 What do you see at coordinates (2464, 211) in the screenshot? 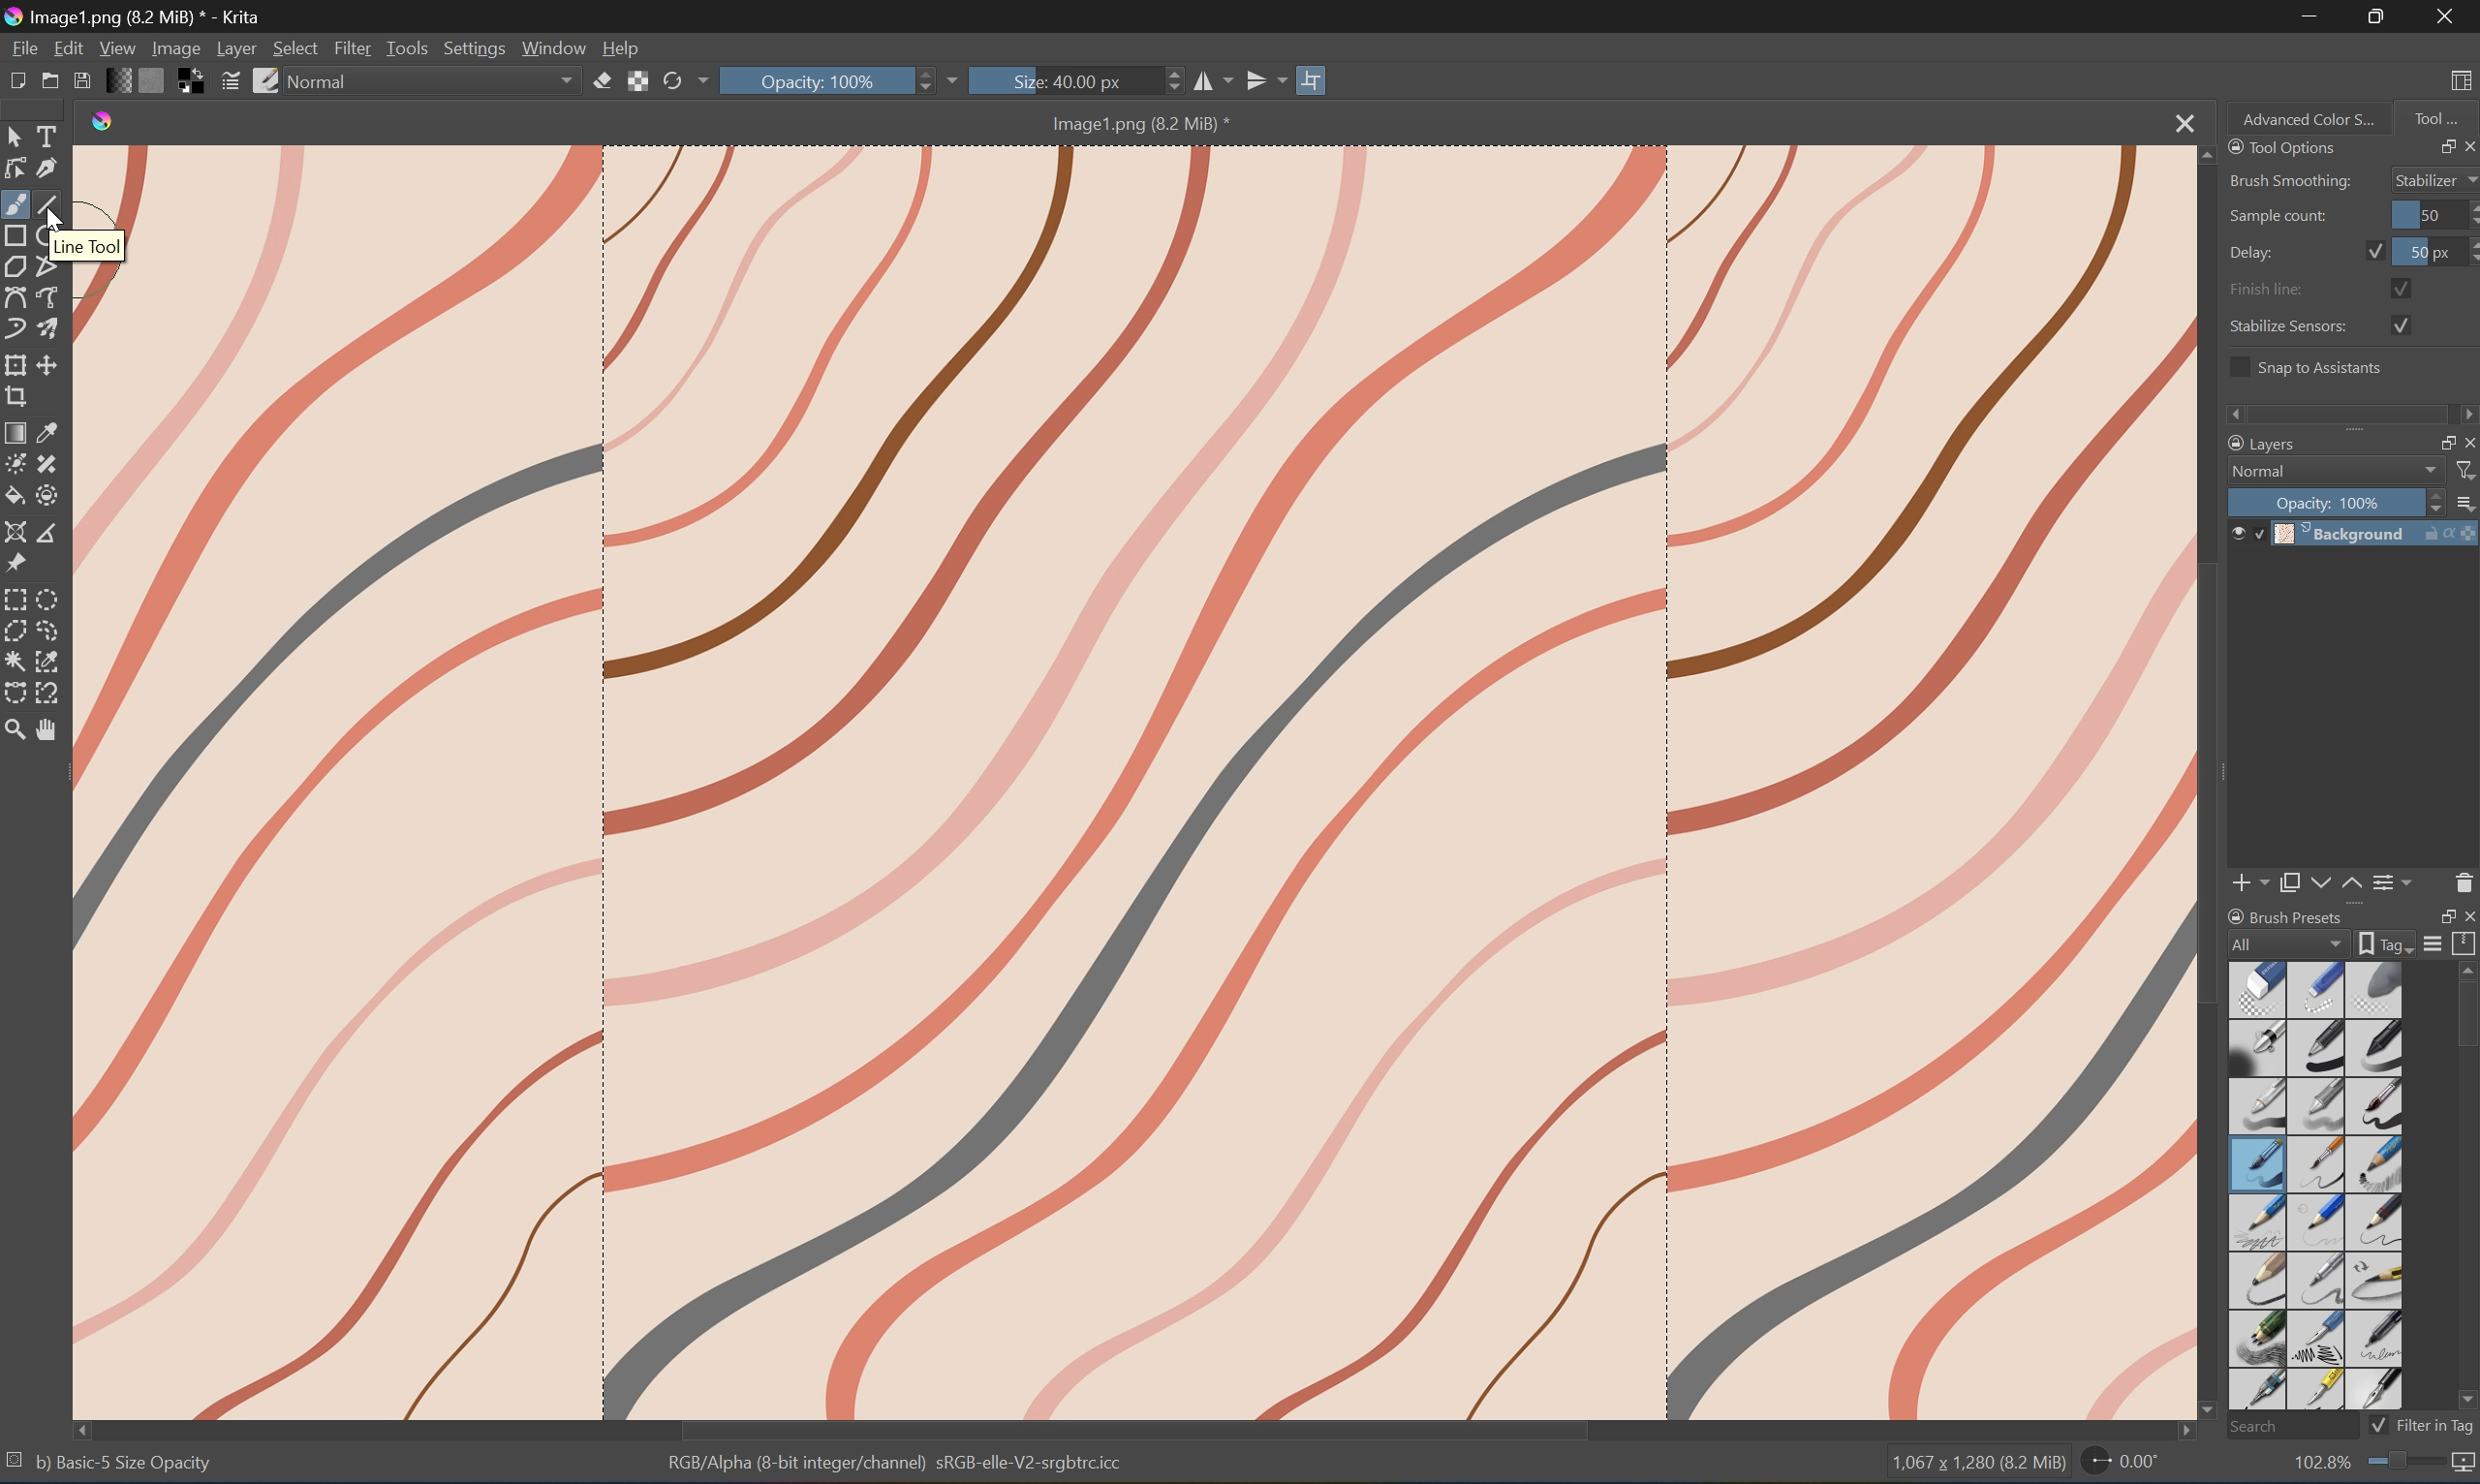
I see `Slider` at bounding box center [2464, 211].